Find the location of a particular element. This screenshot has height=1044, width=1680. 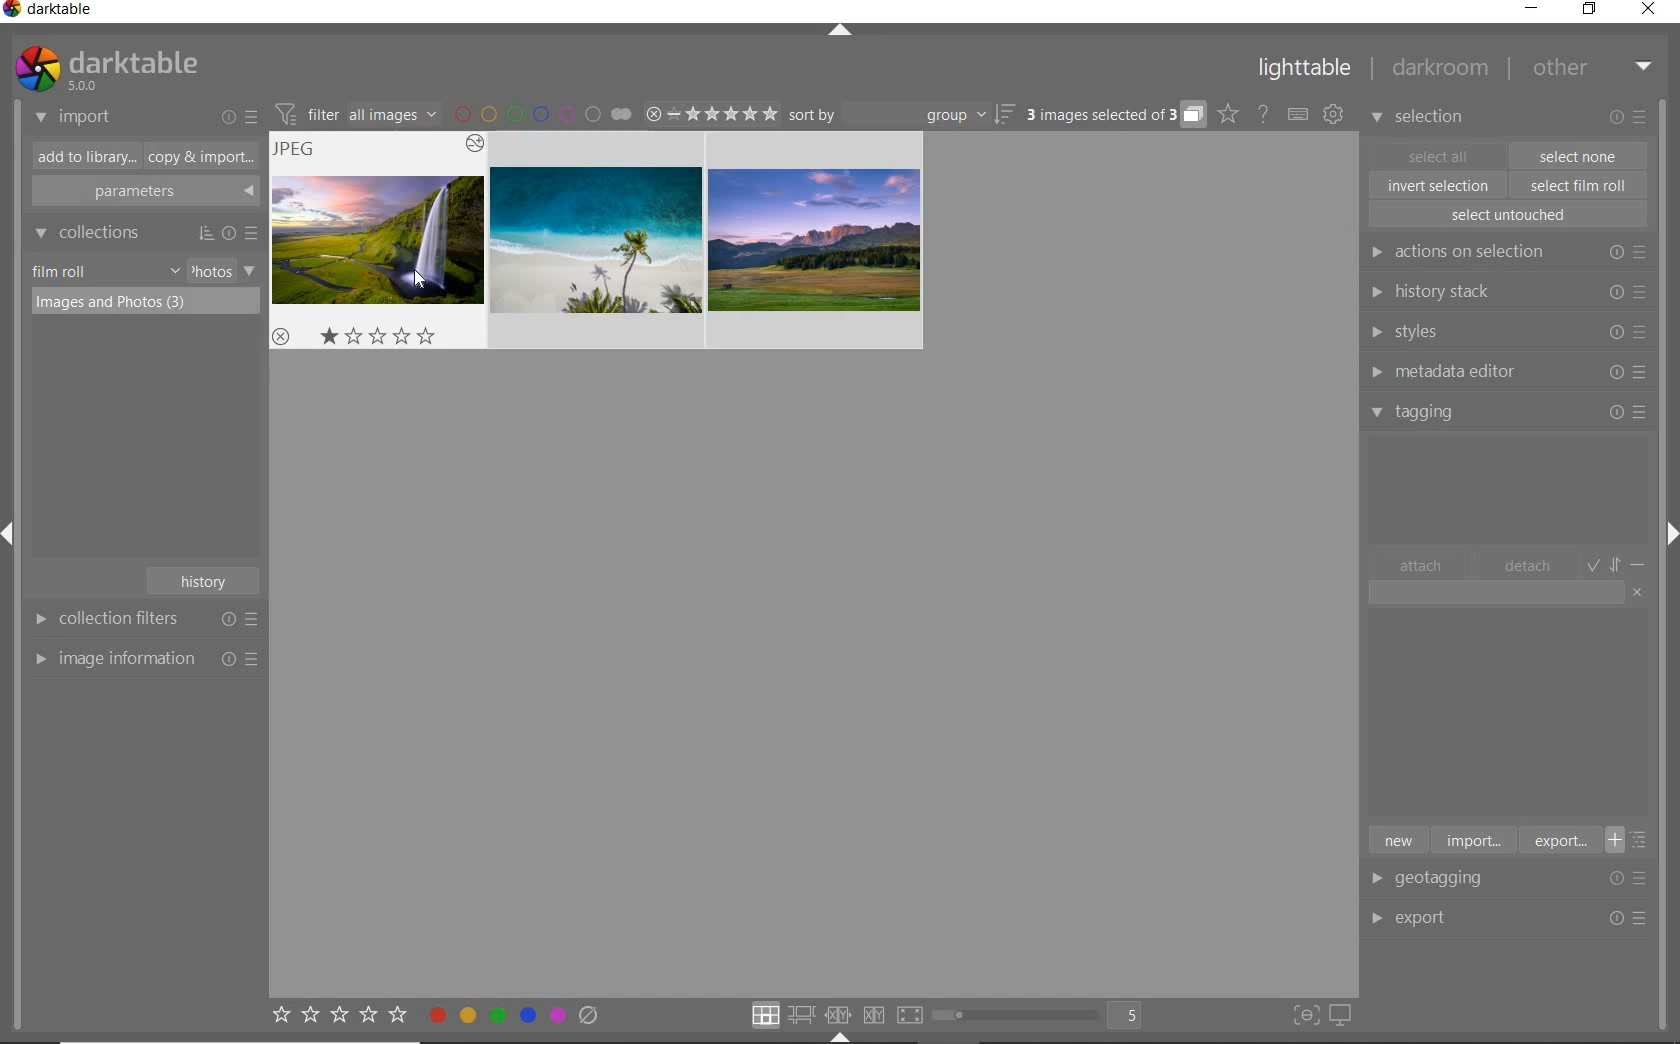

modify selected images or presets & preferences is located at coordinates (1631, 118).